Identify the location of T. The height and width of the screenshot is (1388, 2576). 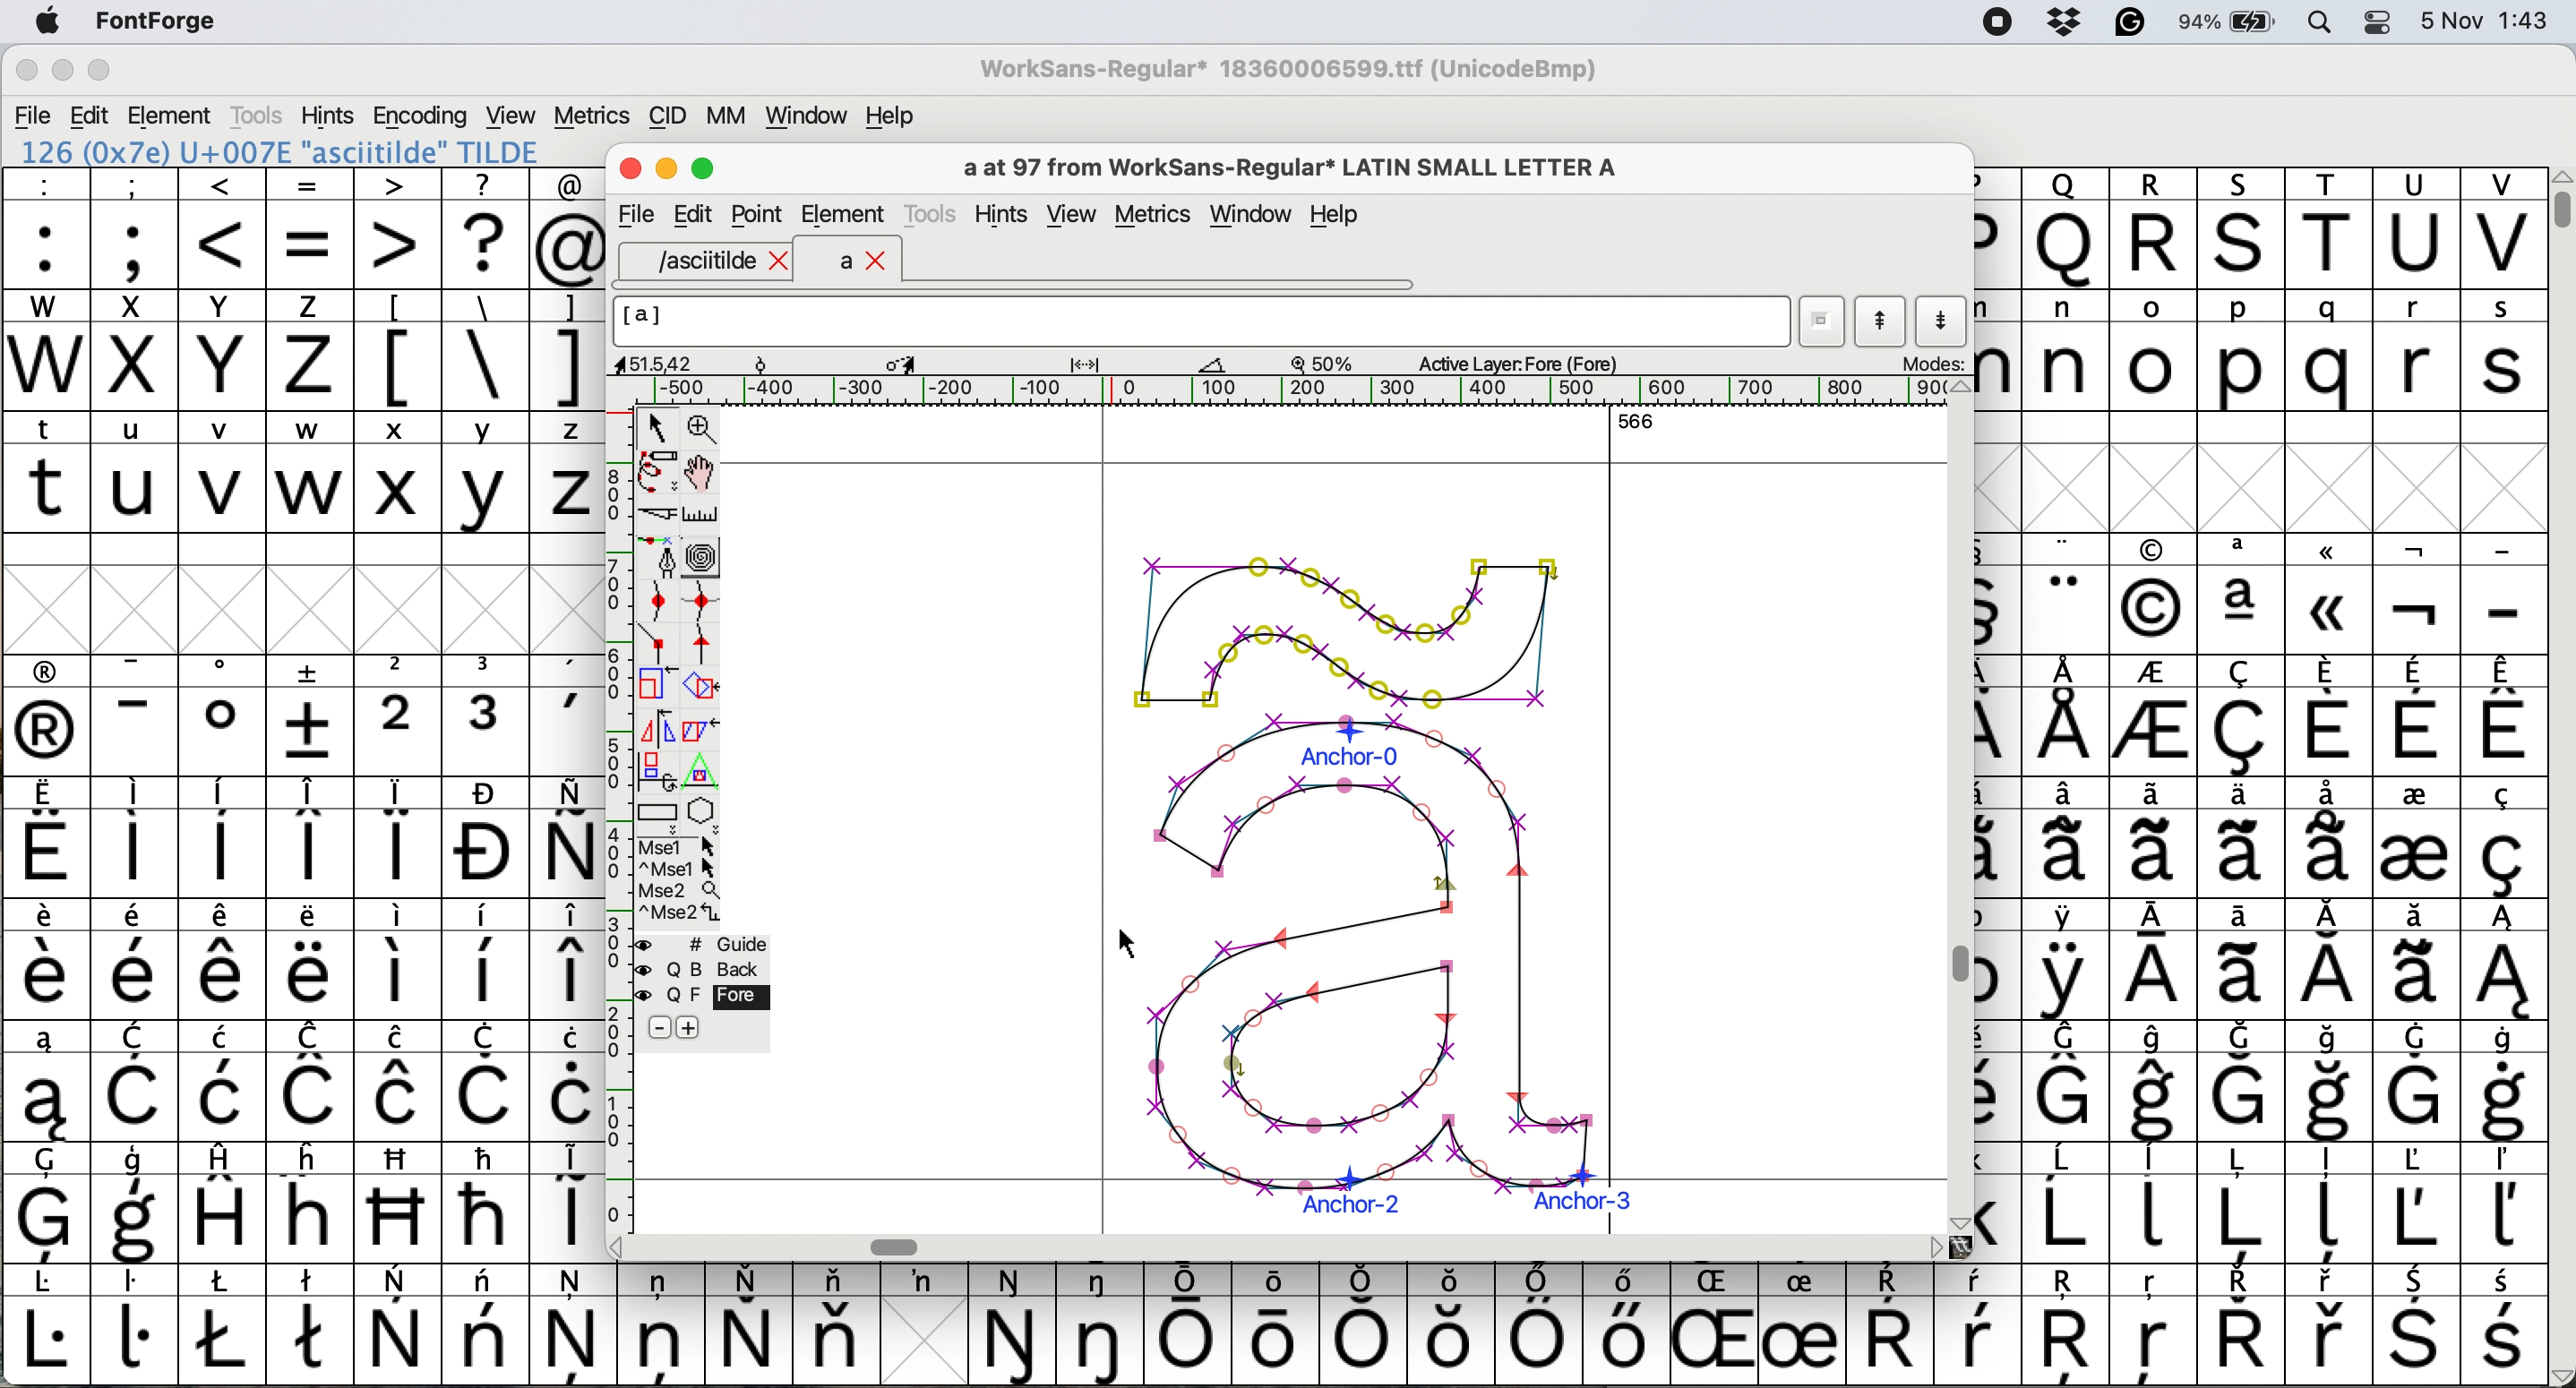
(2334, 230).